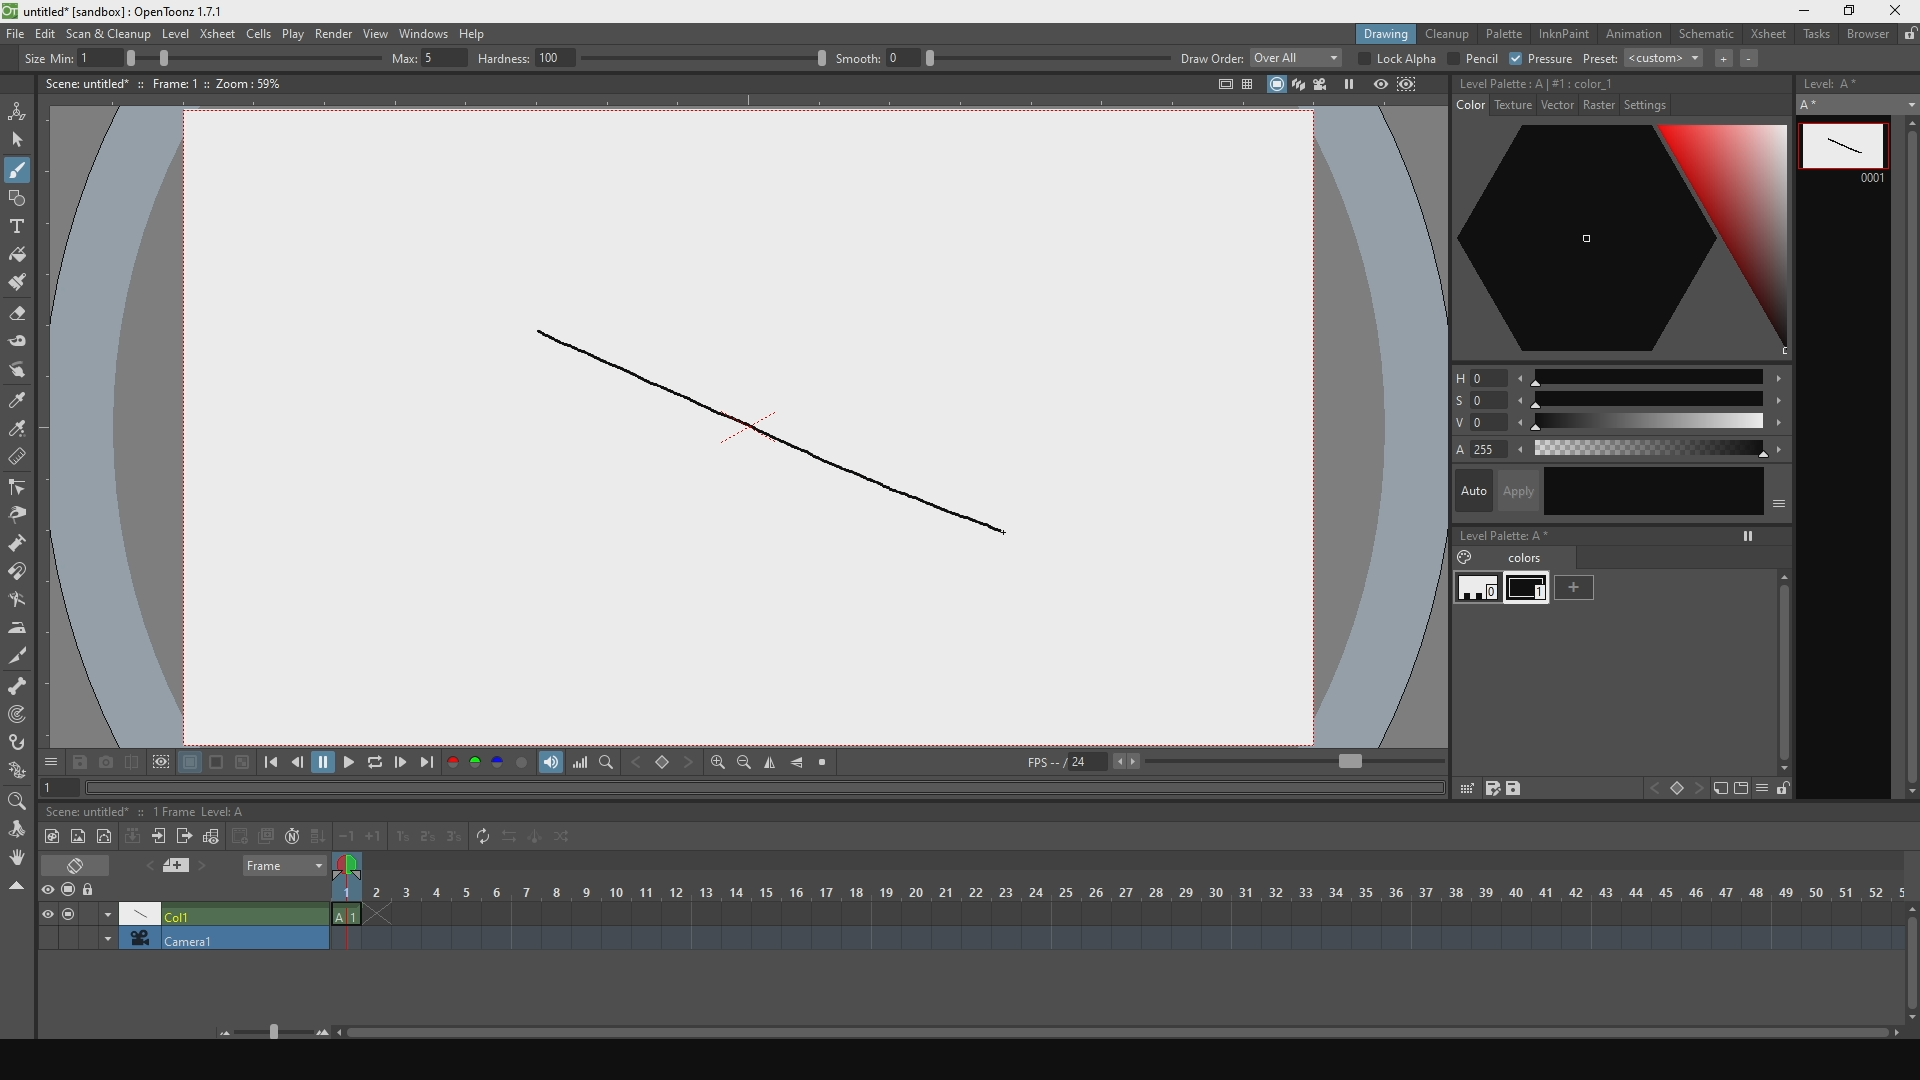  What do you see at coordinates (1908, 459) in the screenshot?
I see `scroll bar` at bounding box center [1908, 459].